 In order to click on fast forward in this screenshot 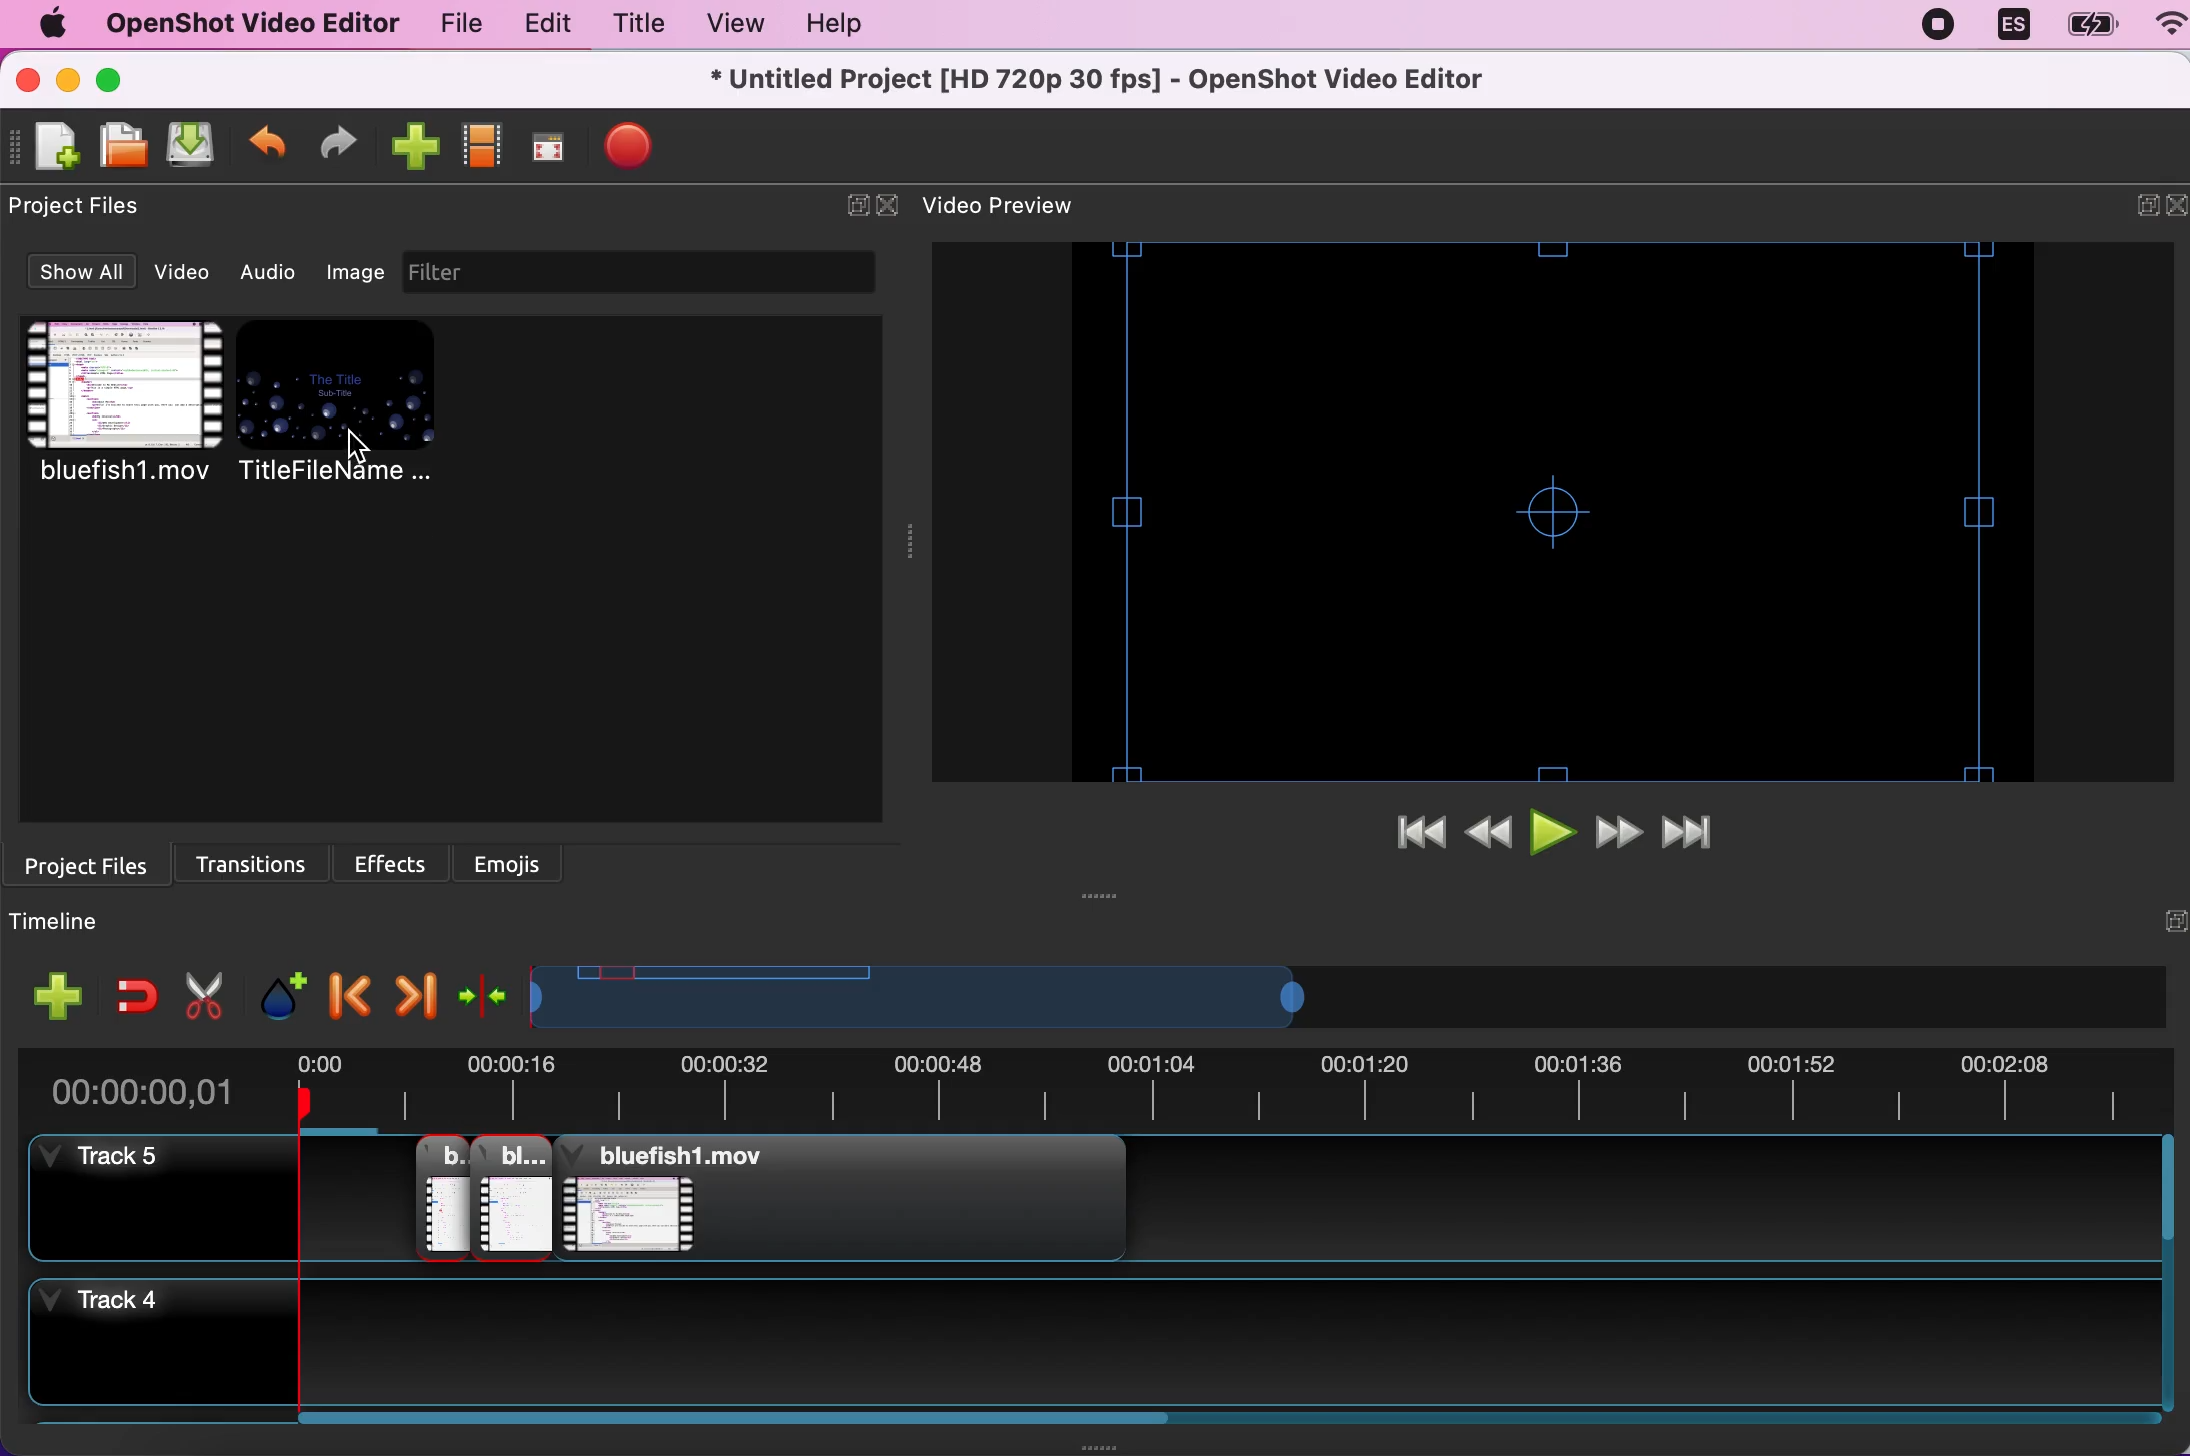, I will do `click(1621, 835)`.